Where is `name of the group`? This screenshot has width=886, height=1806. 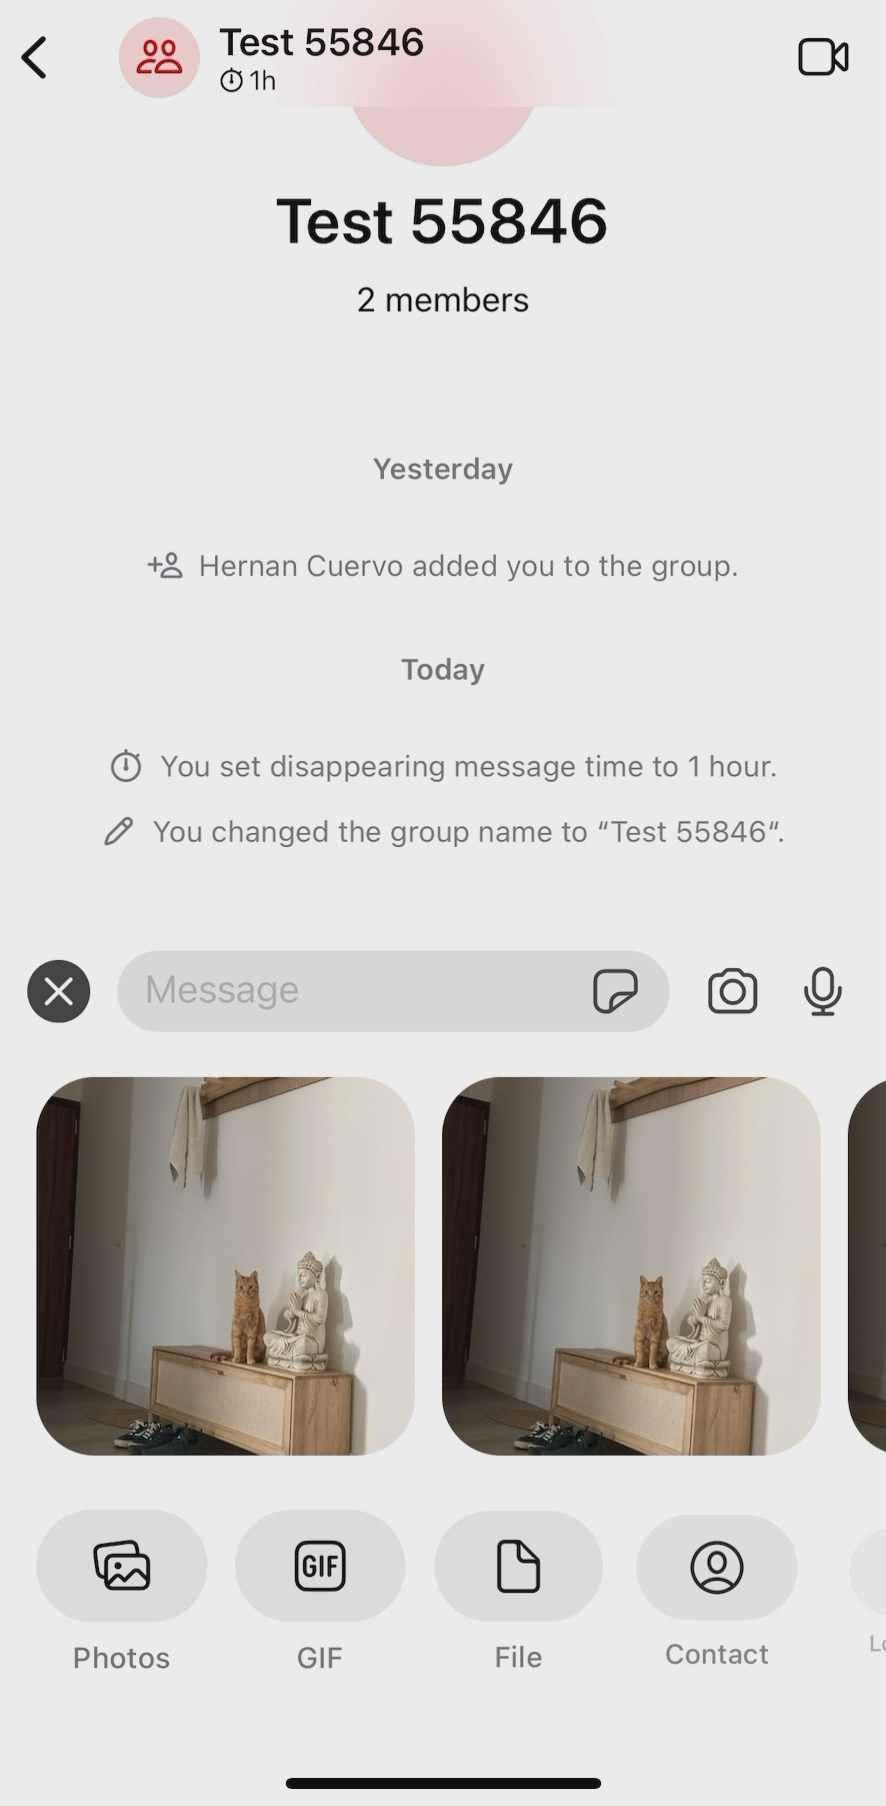 name of the group is located at coordinates (276, 54).